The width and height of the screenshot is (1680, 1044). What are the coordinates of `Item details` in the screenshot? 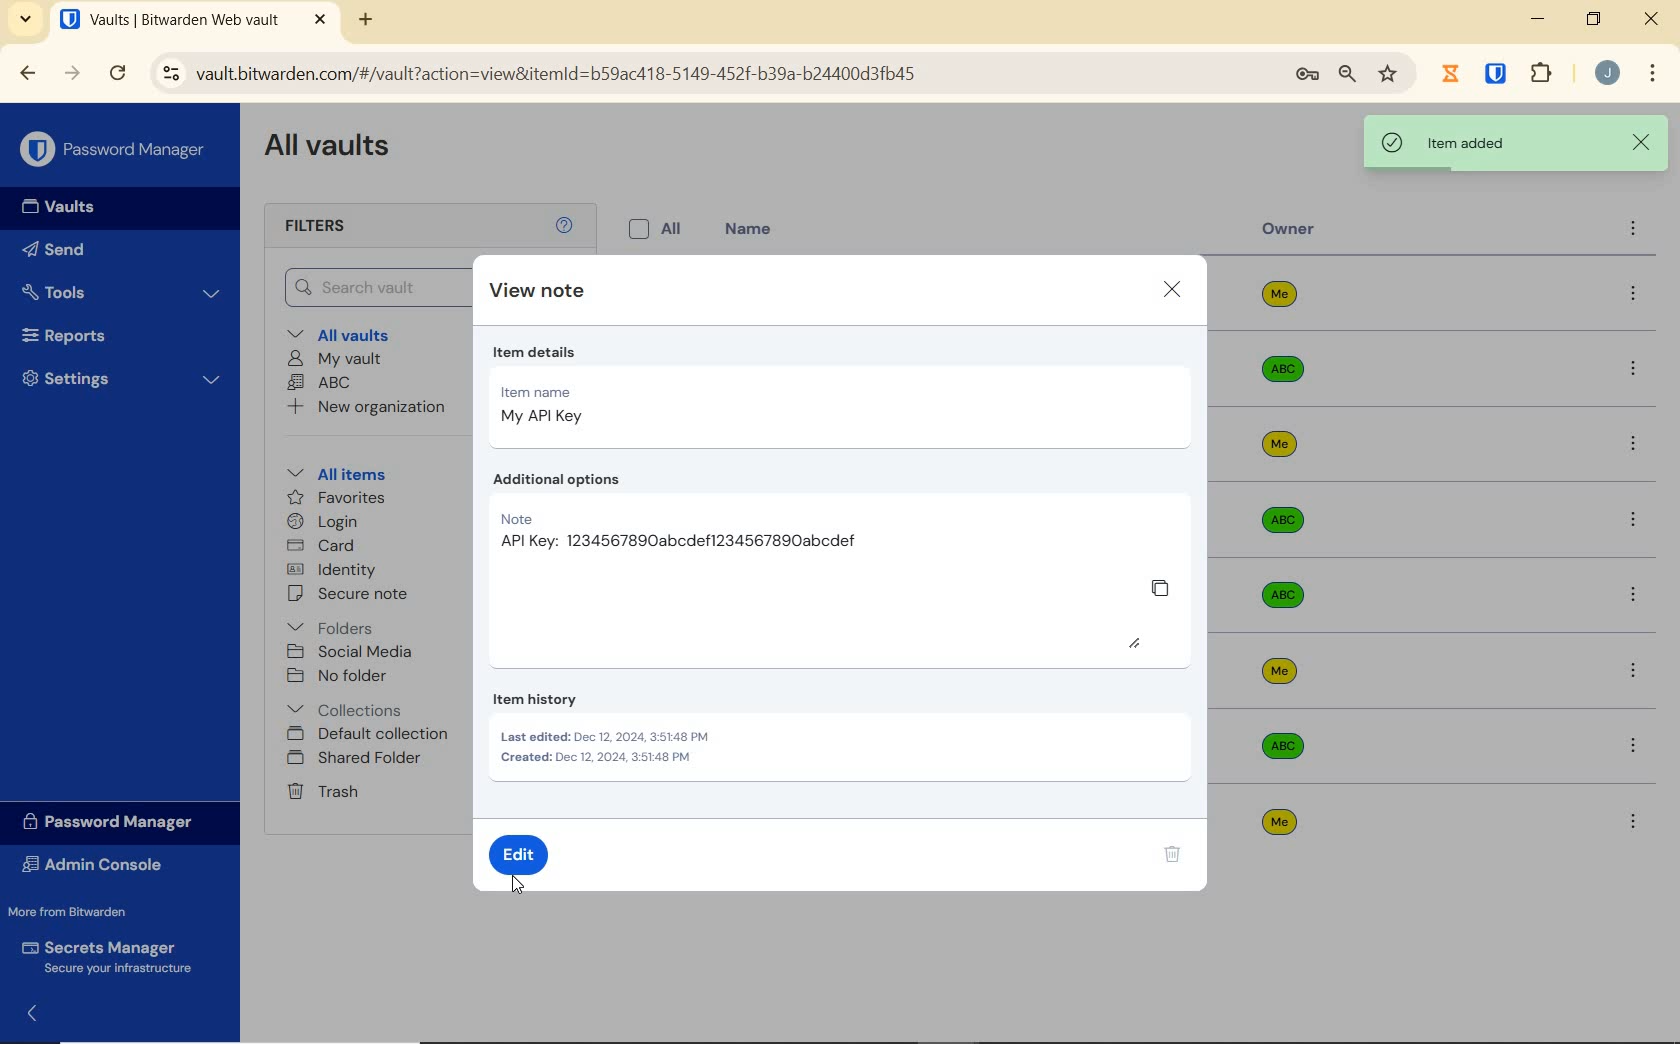 It's located at (613, 353).